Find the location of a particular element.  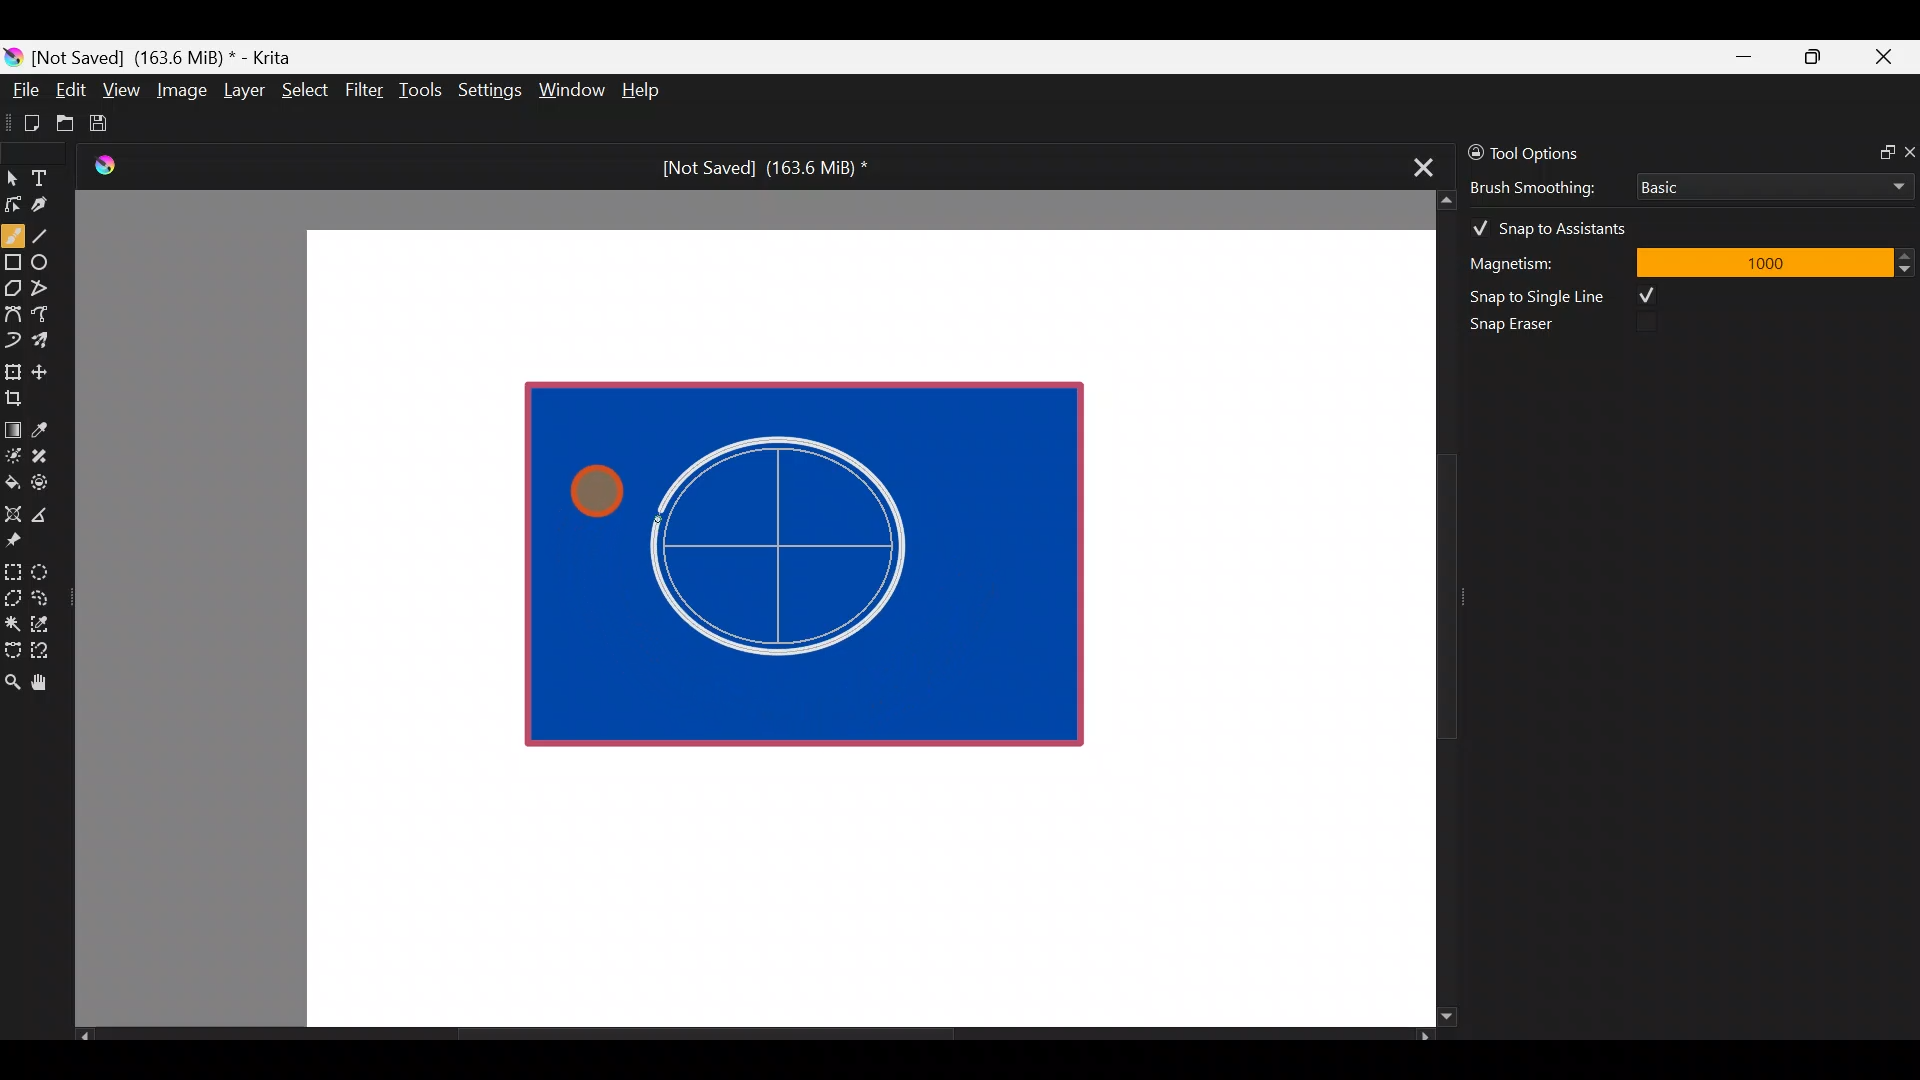

Smart patch tool is located at coordinates (46, 455).